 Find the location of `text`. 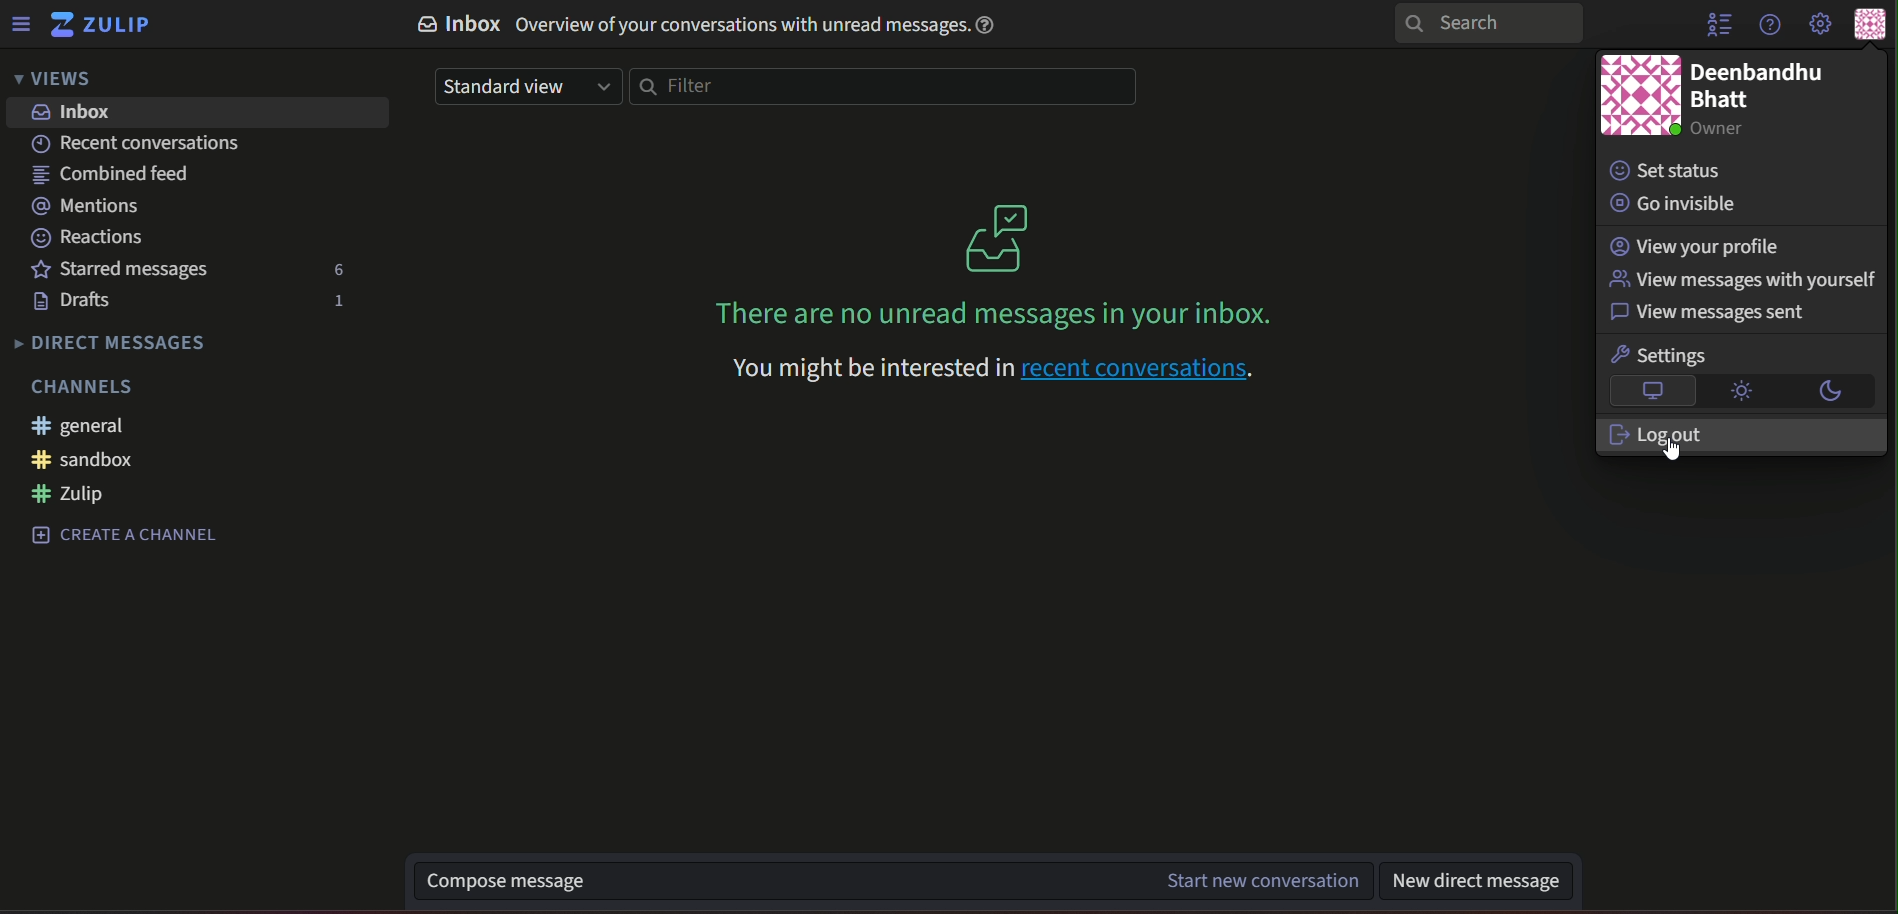

text is located at coordinates (702, 26).